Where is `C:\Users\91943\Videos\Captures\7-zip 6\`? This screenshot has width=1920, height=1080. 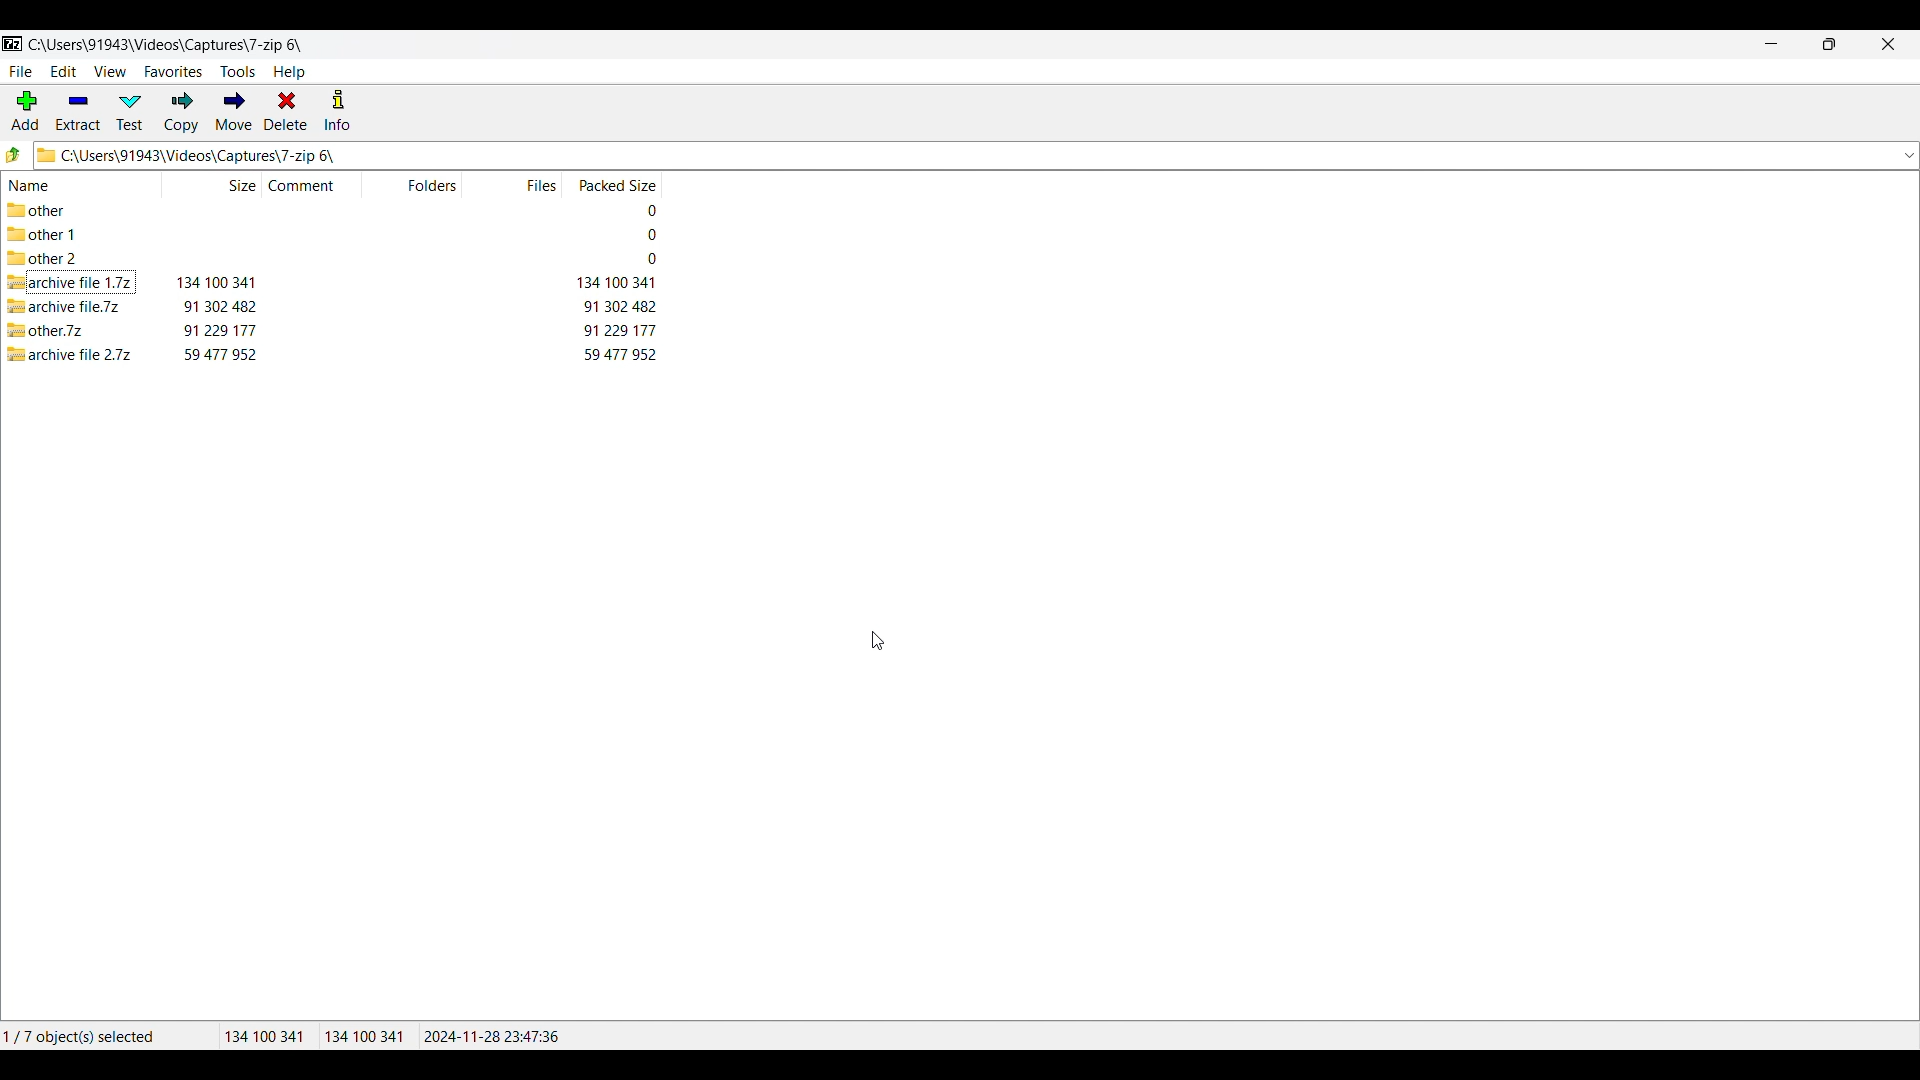
C:\Users\91943\Videos\Captures\7-zip 6\ is located at coordinates (179, 46).